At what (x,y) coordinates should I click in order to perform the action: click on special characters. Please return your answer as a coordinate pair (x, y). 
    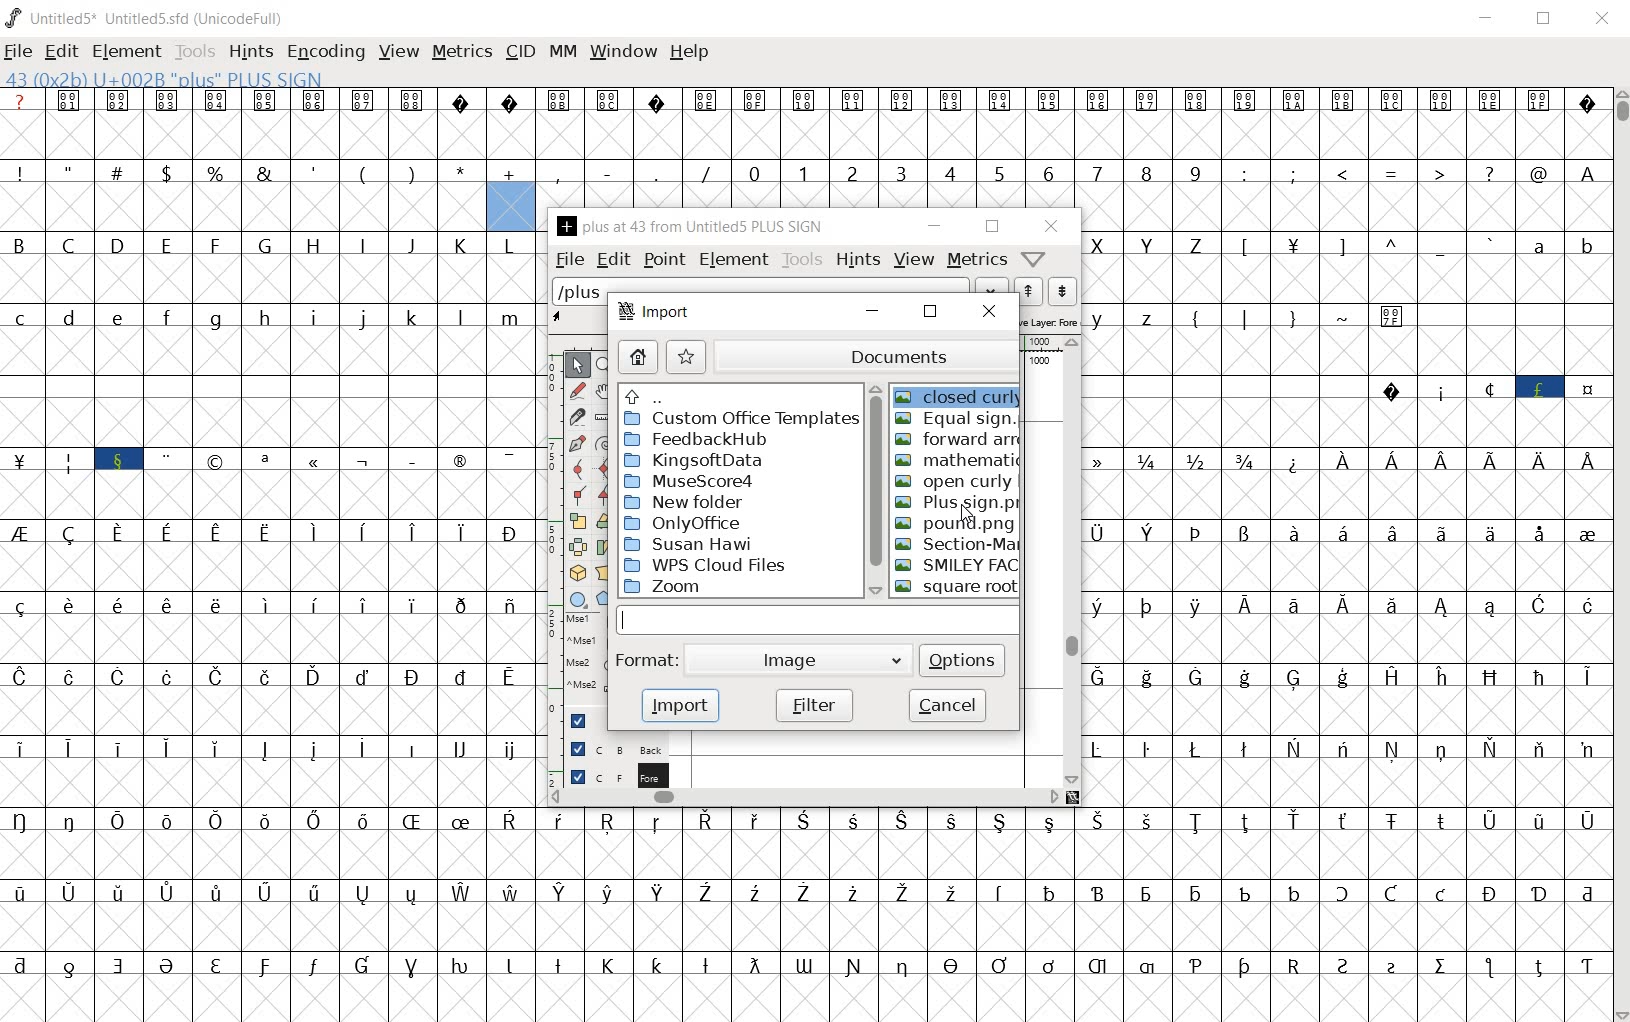
    Looking at the image, I should click on (1487, 412).